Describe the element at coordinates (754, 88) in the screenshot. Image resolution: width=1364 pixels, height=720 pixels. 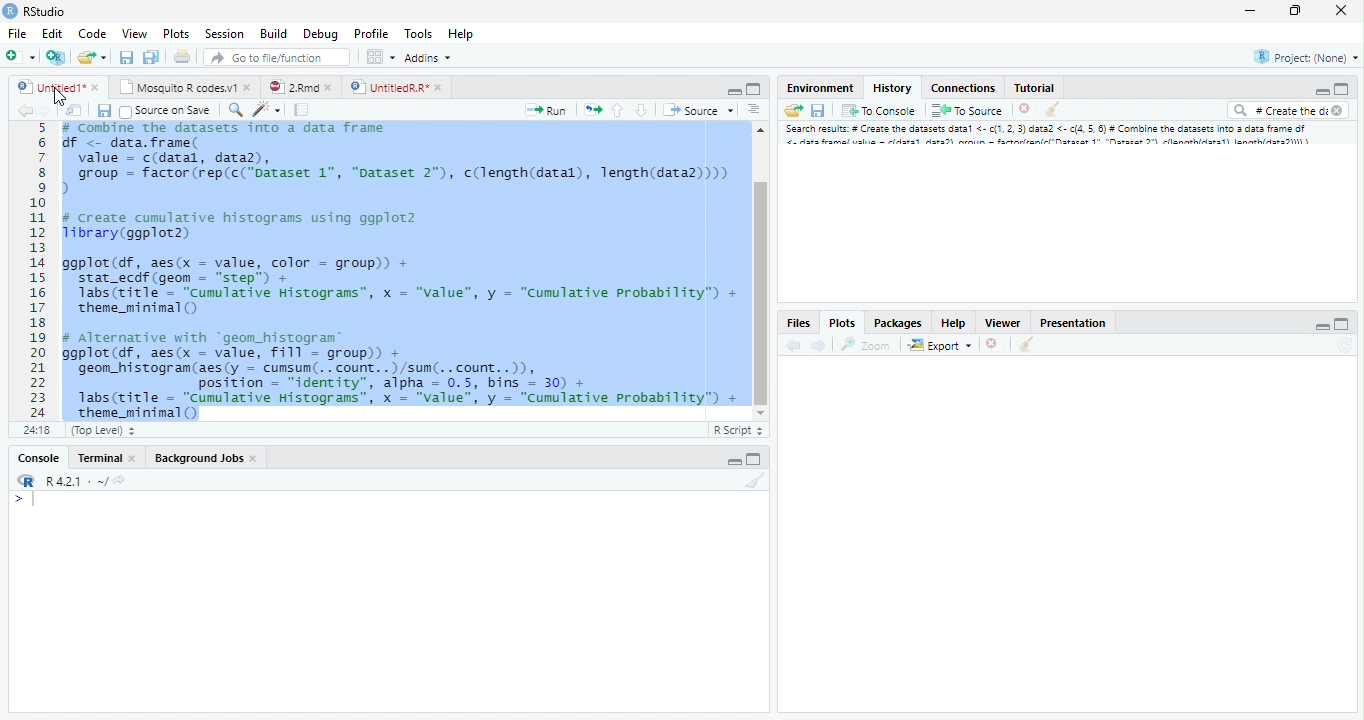
I see `Maximize` at that location.